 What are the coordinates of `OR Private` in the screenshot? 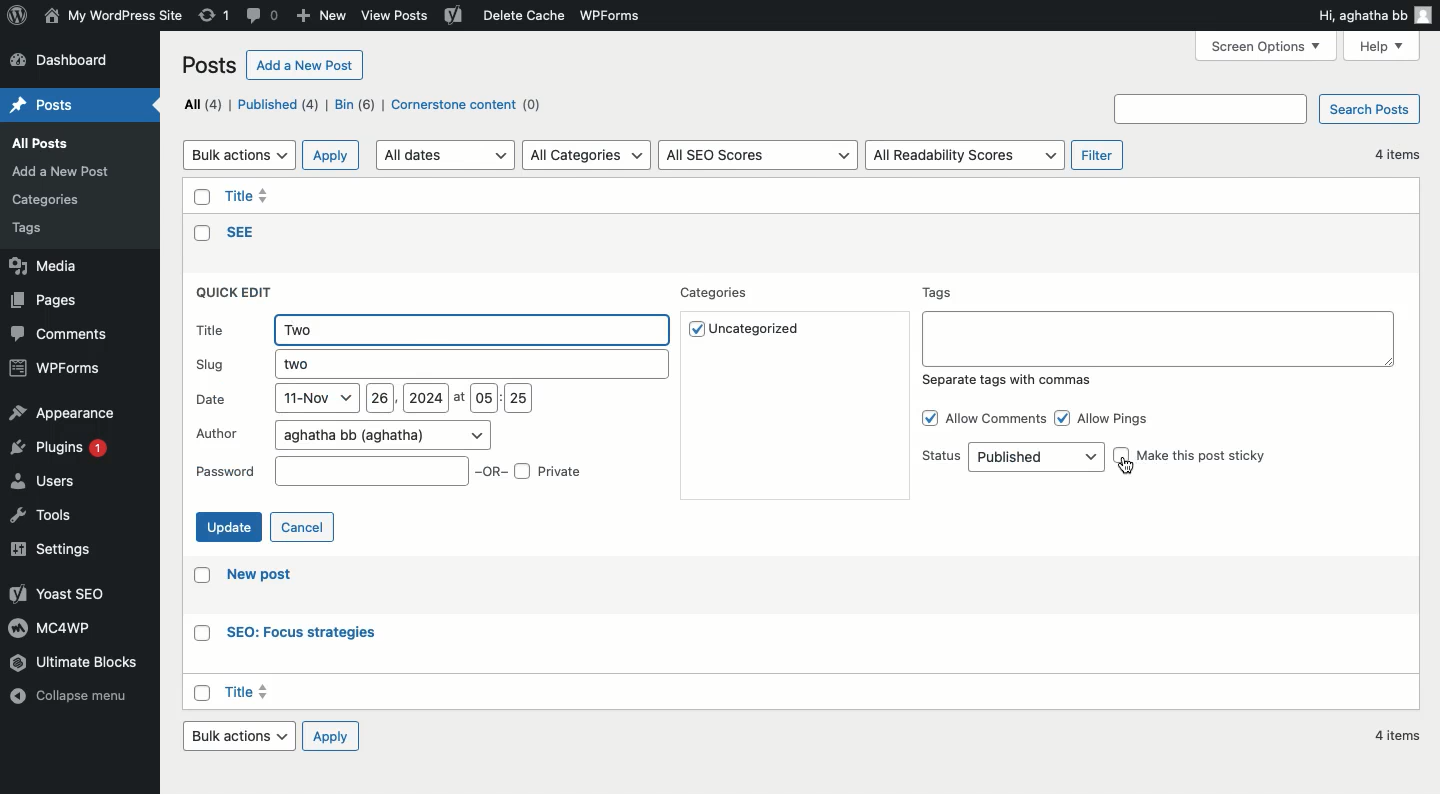 It's located at (534, 470).